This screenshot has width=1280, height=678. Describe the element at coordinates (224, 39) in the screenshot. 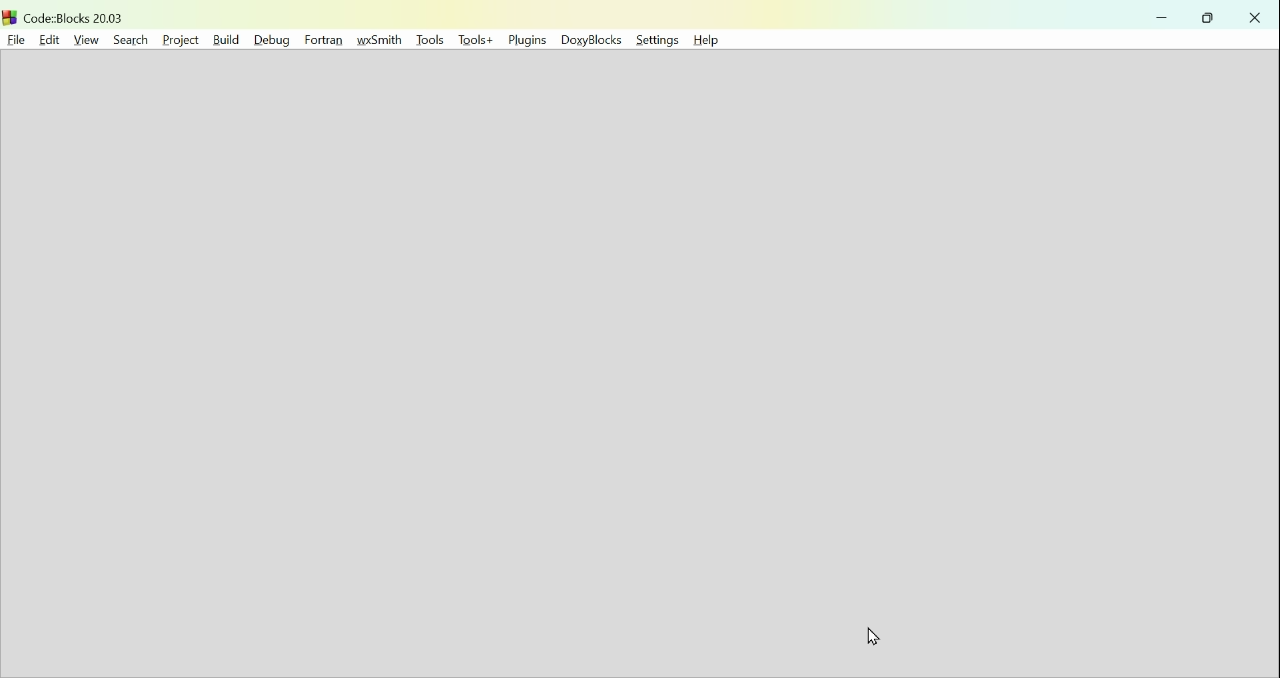

I see `build` at that location.